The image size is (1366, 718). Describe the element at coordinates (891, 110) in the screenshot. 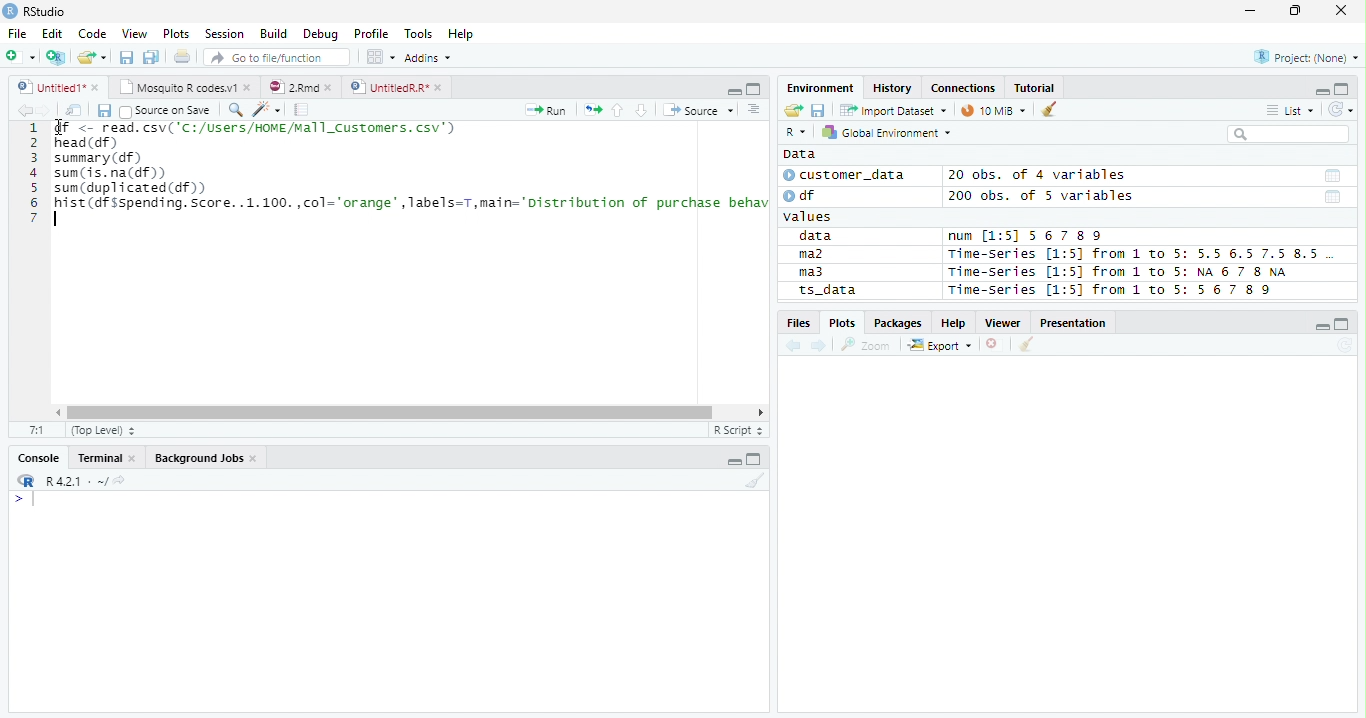

I see `Import Dataset` at that location.